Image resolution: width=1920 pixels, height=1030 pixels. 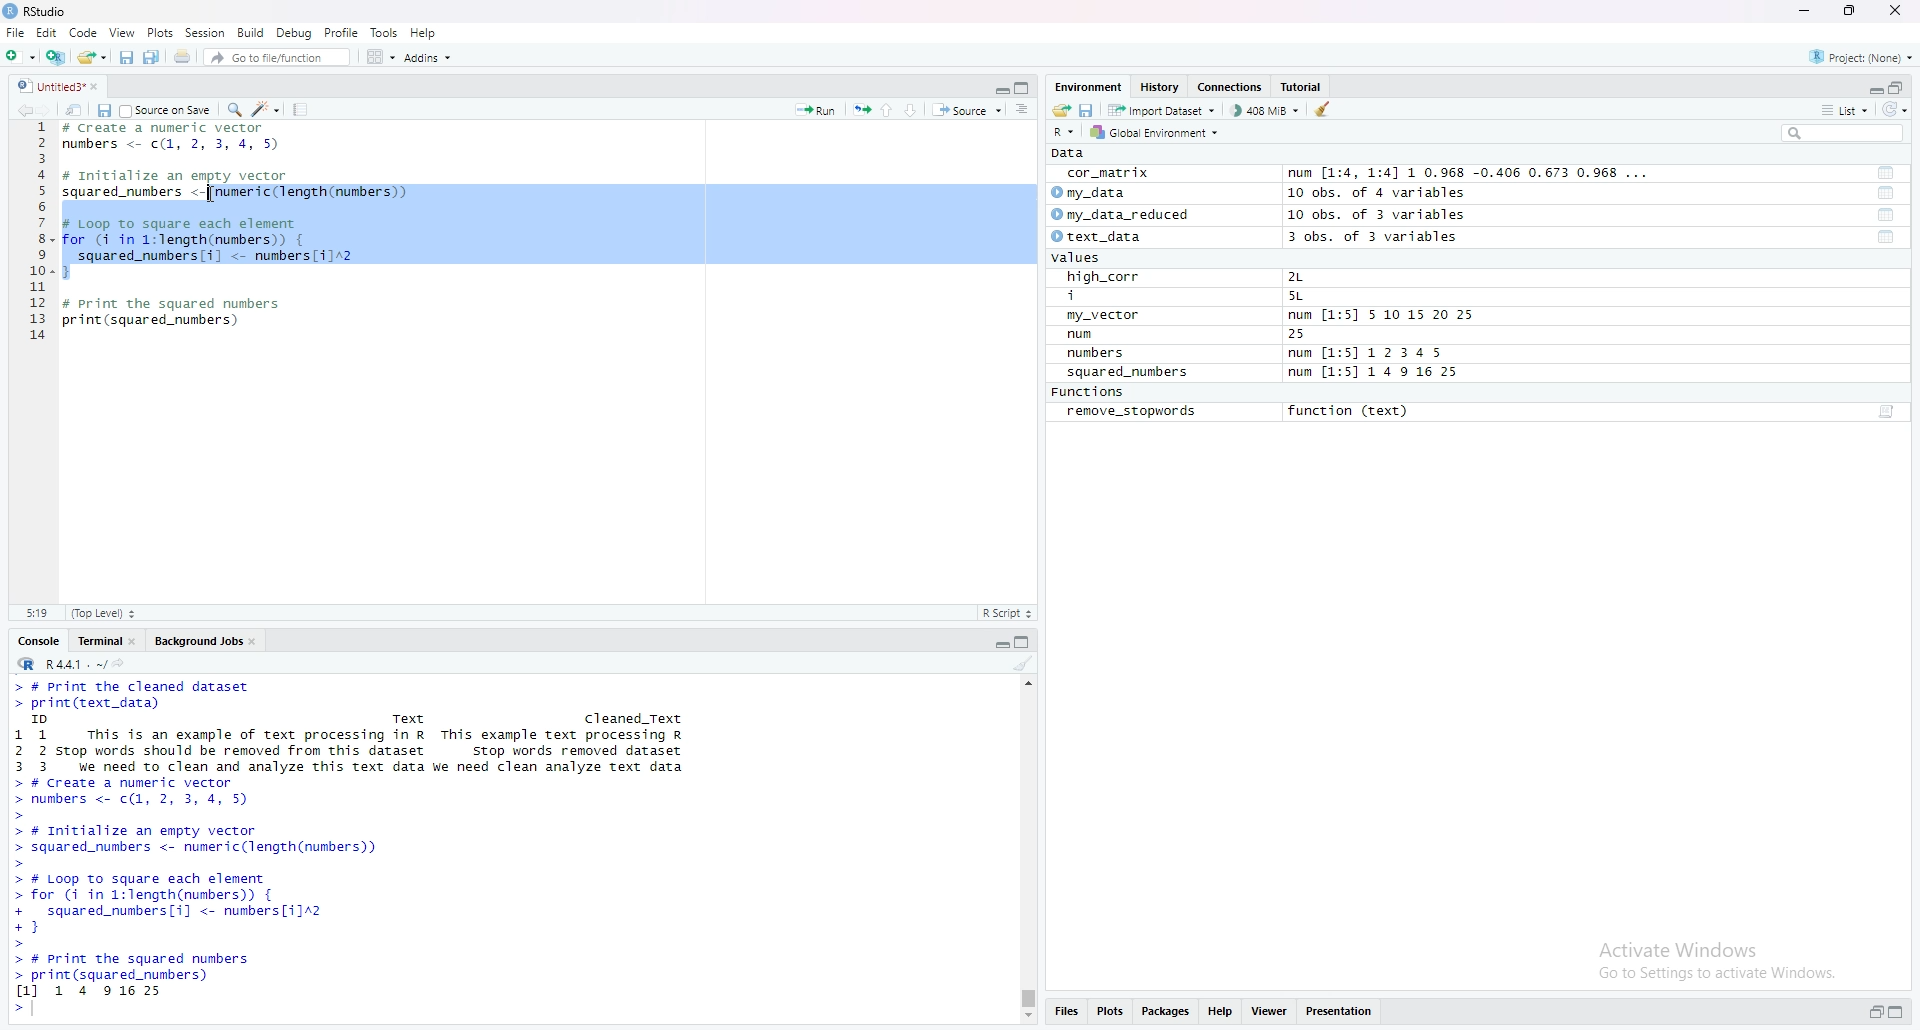 I want to click on scrollbar down, so click(x=1026, y=1018).